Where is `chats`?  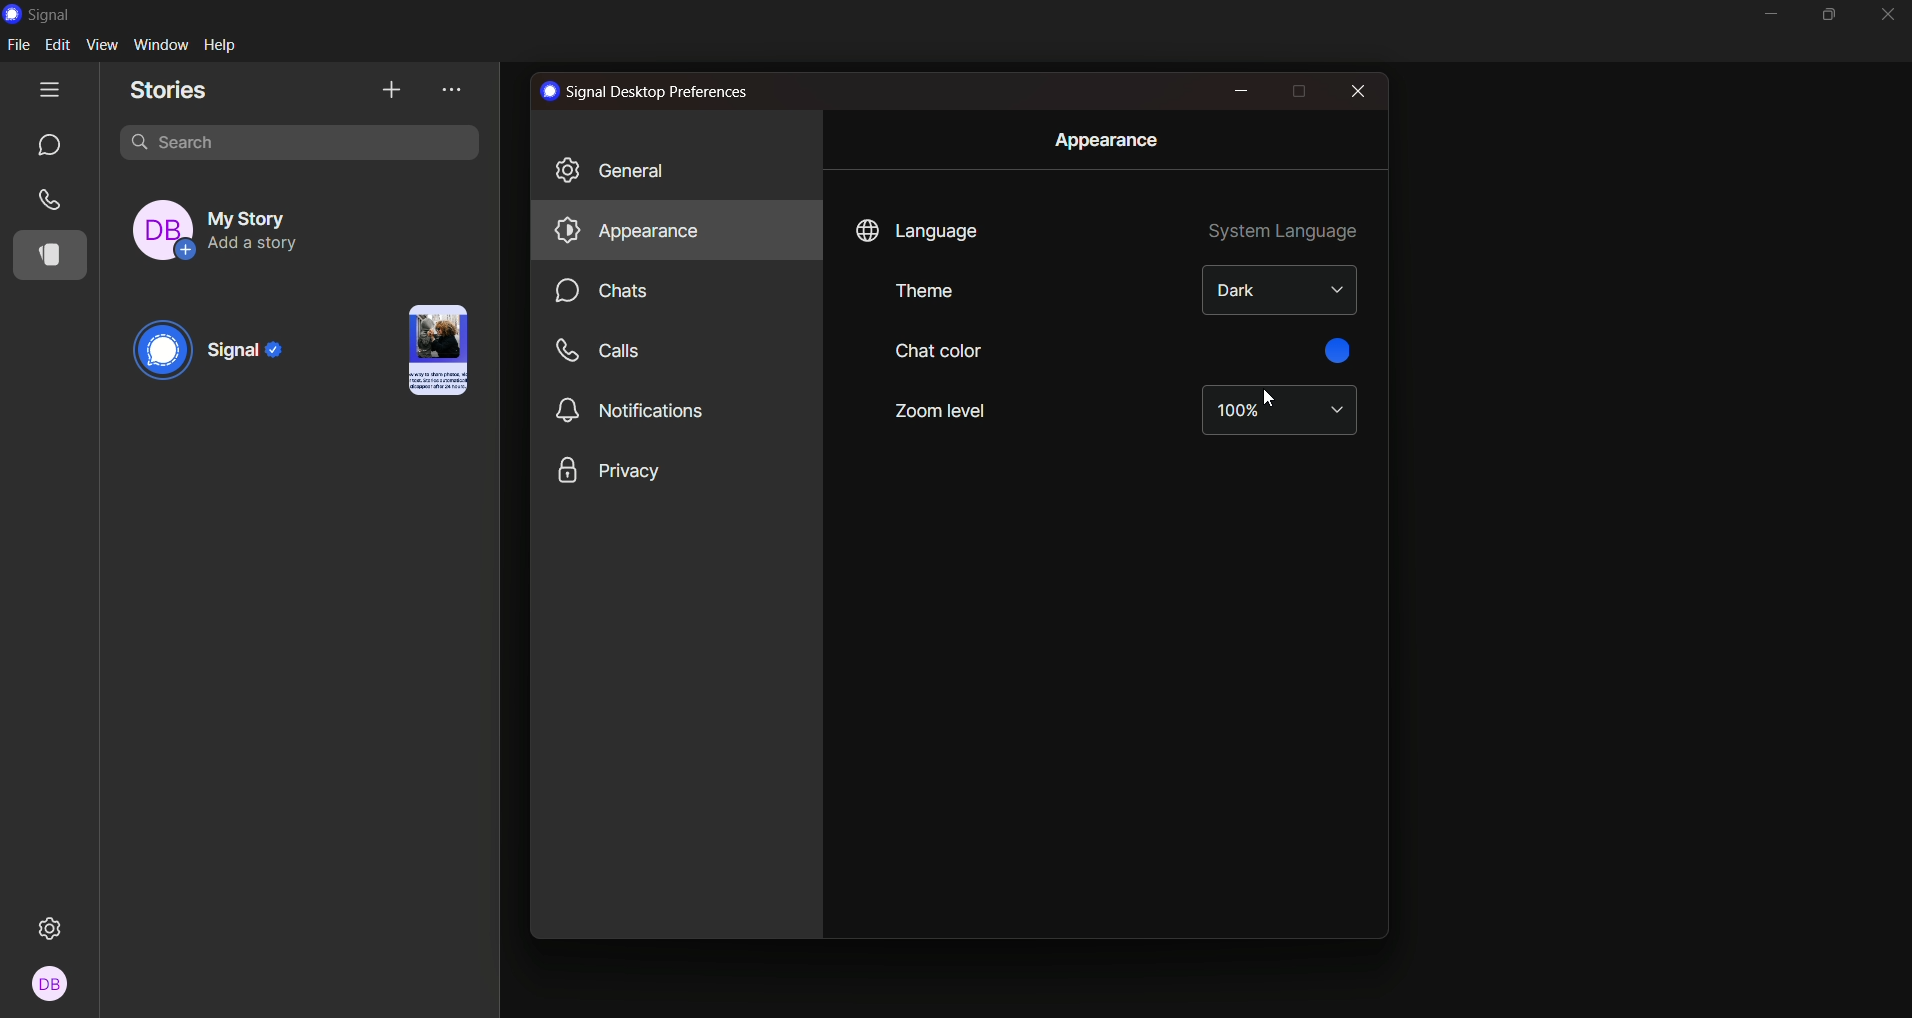 chats is located at coordinates (609, 292).